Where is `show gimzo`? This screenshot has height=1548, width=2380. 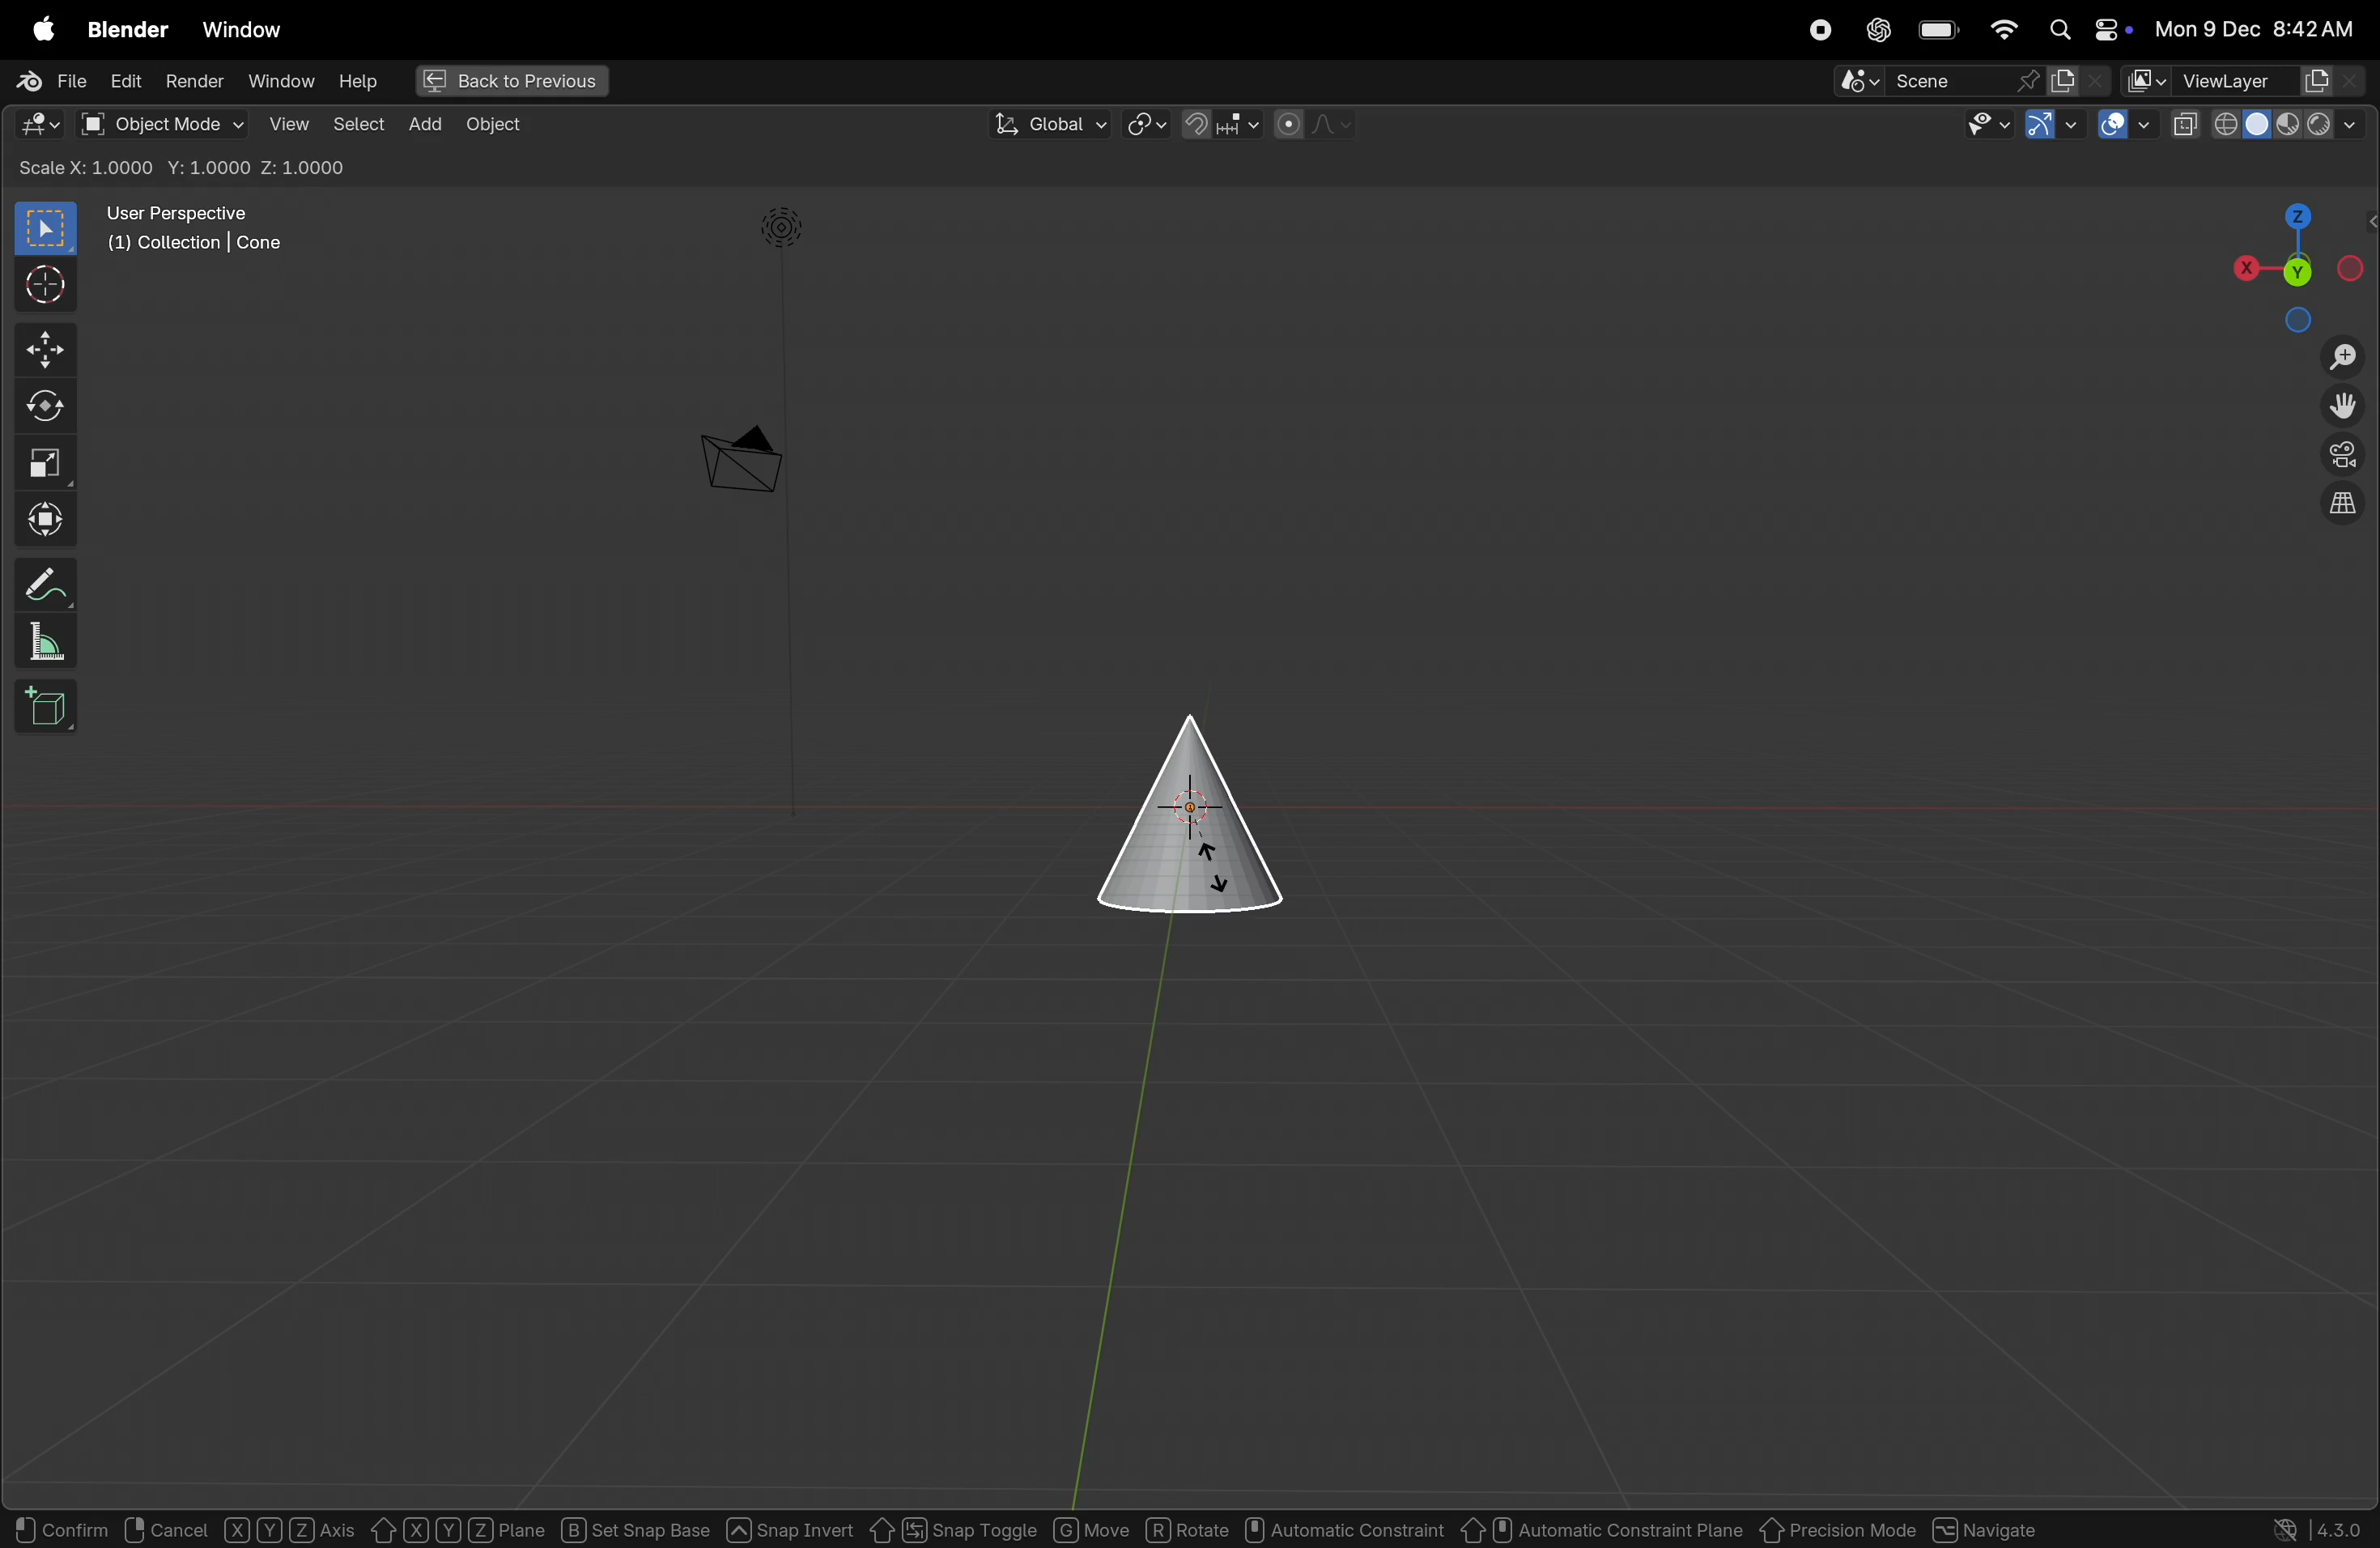 show gimzo is located at coordinates (2049, 127).